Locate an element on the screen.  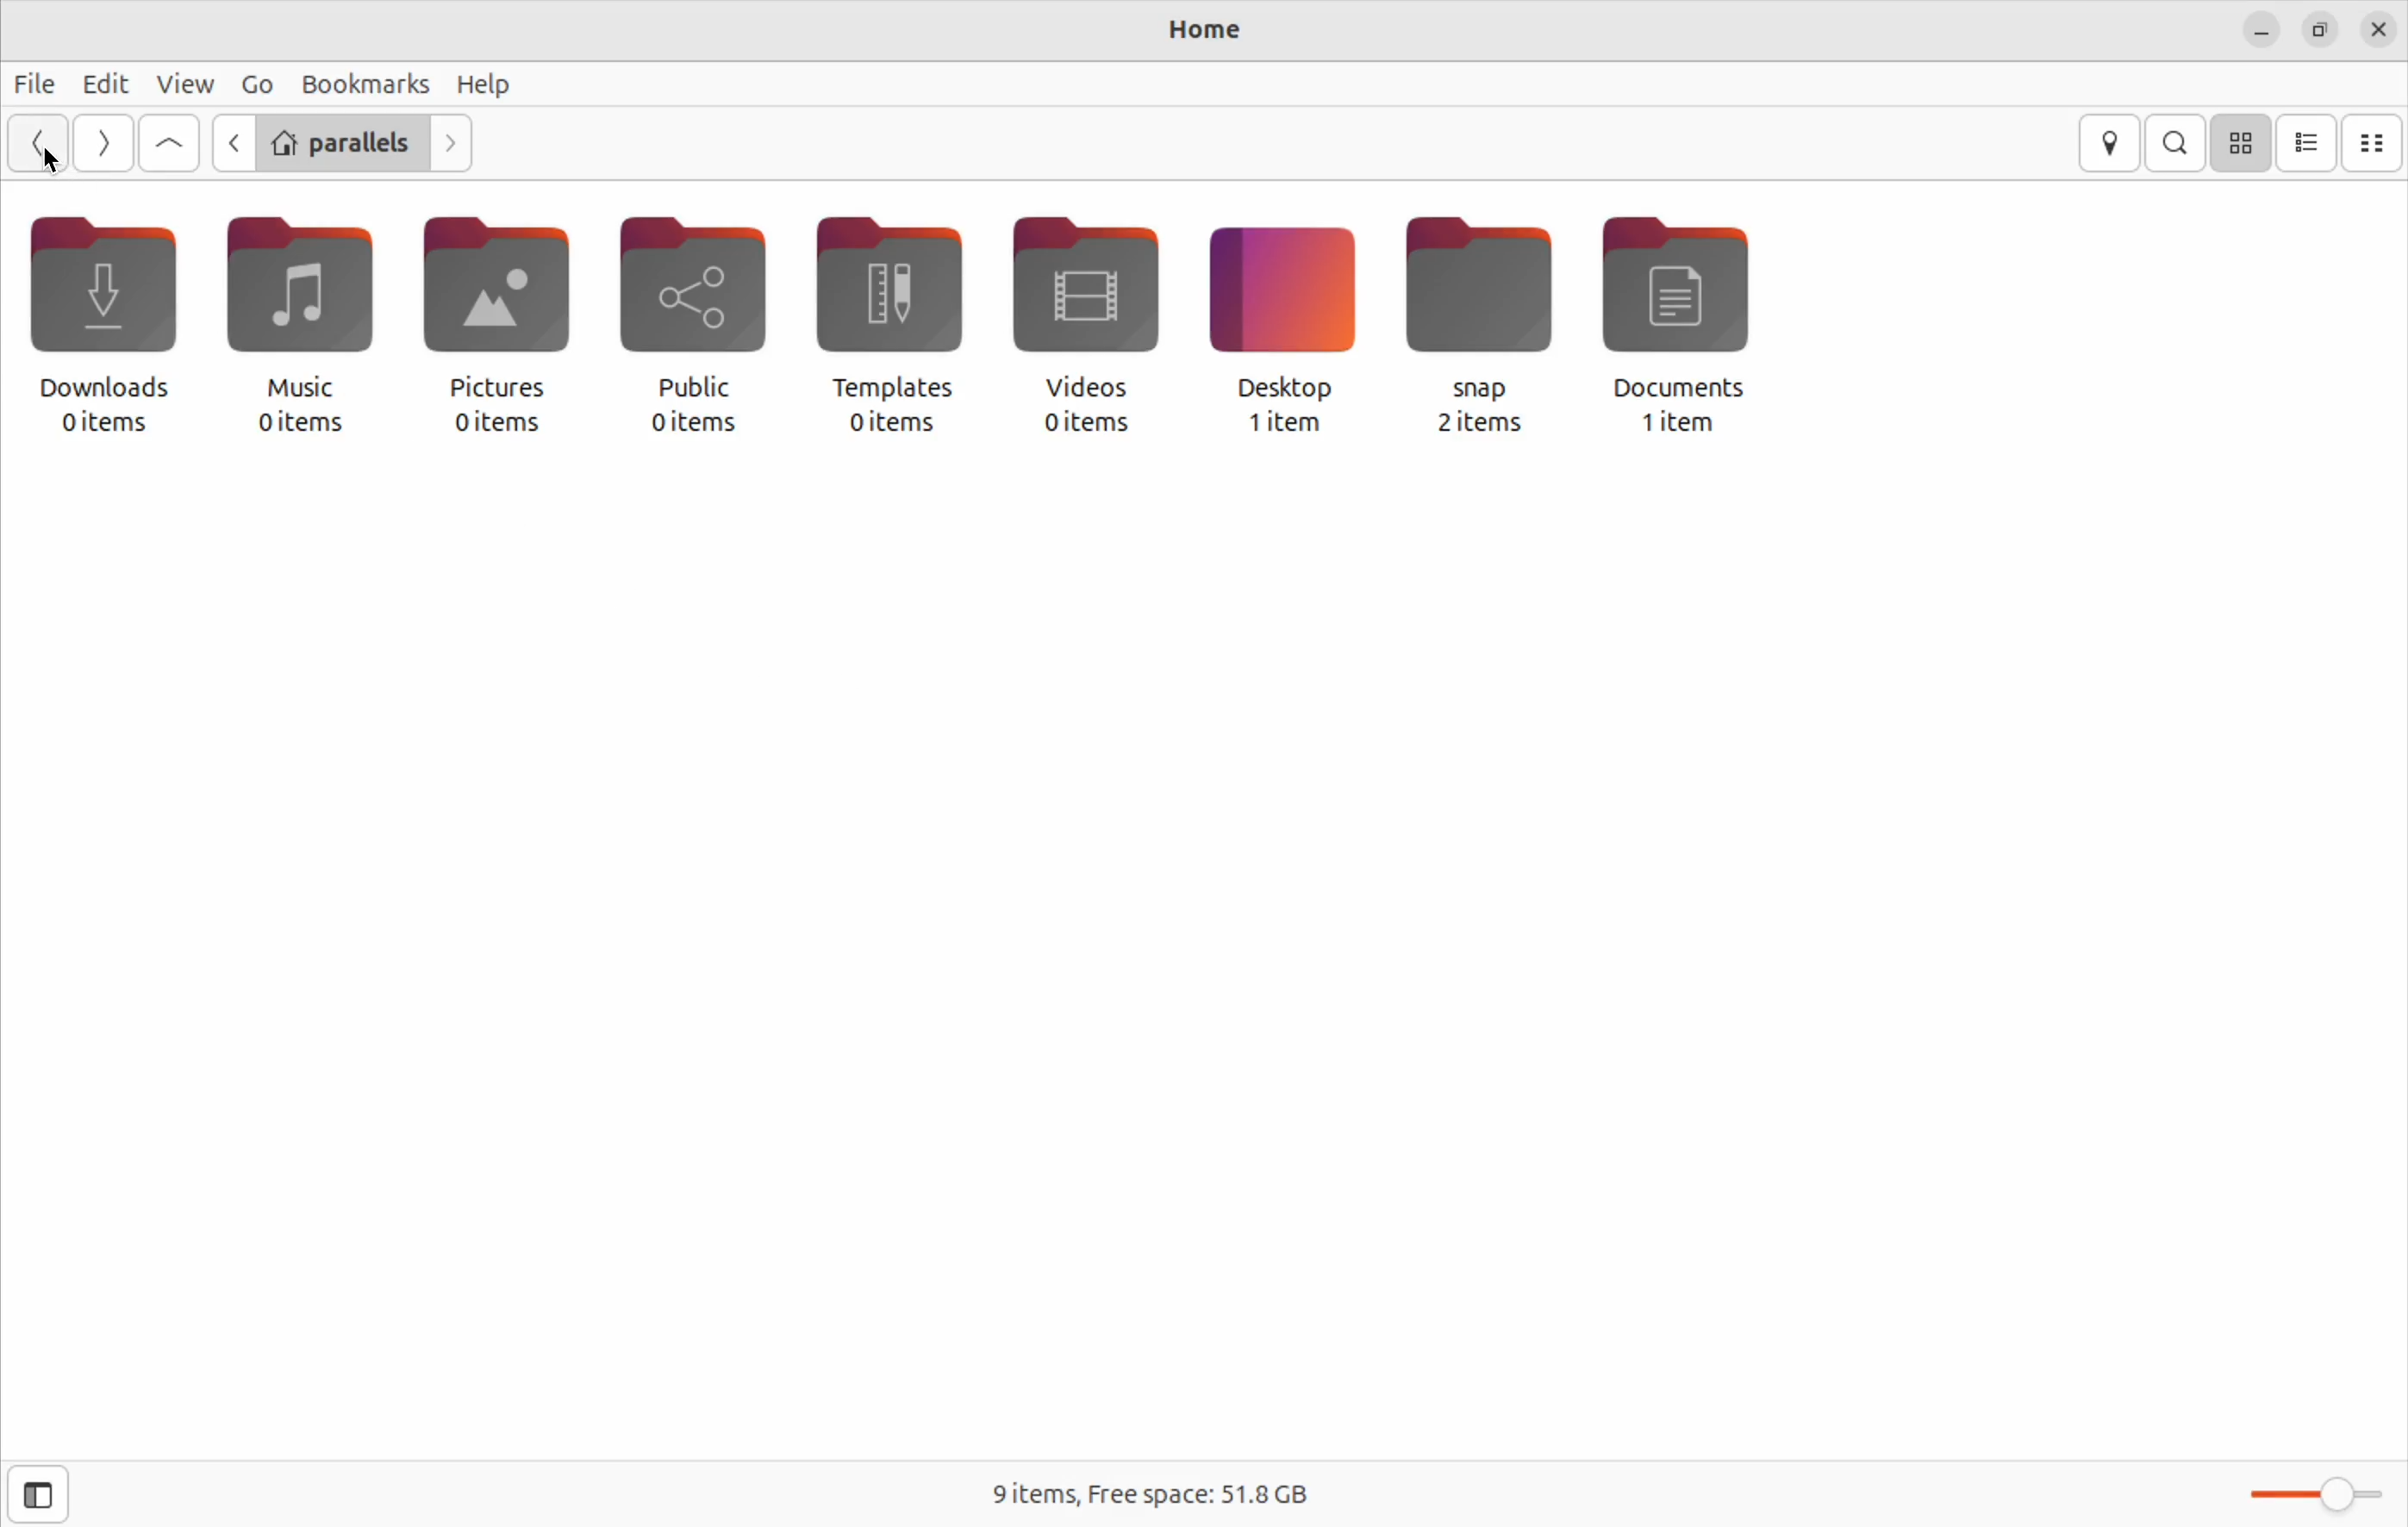
parallels is located at coordinates (343, 142).